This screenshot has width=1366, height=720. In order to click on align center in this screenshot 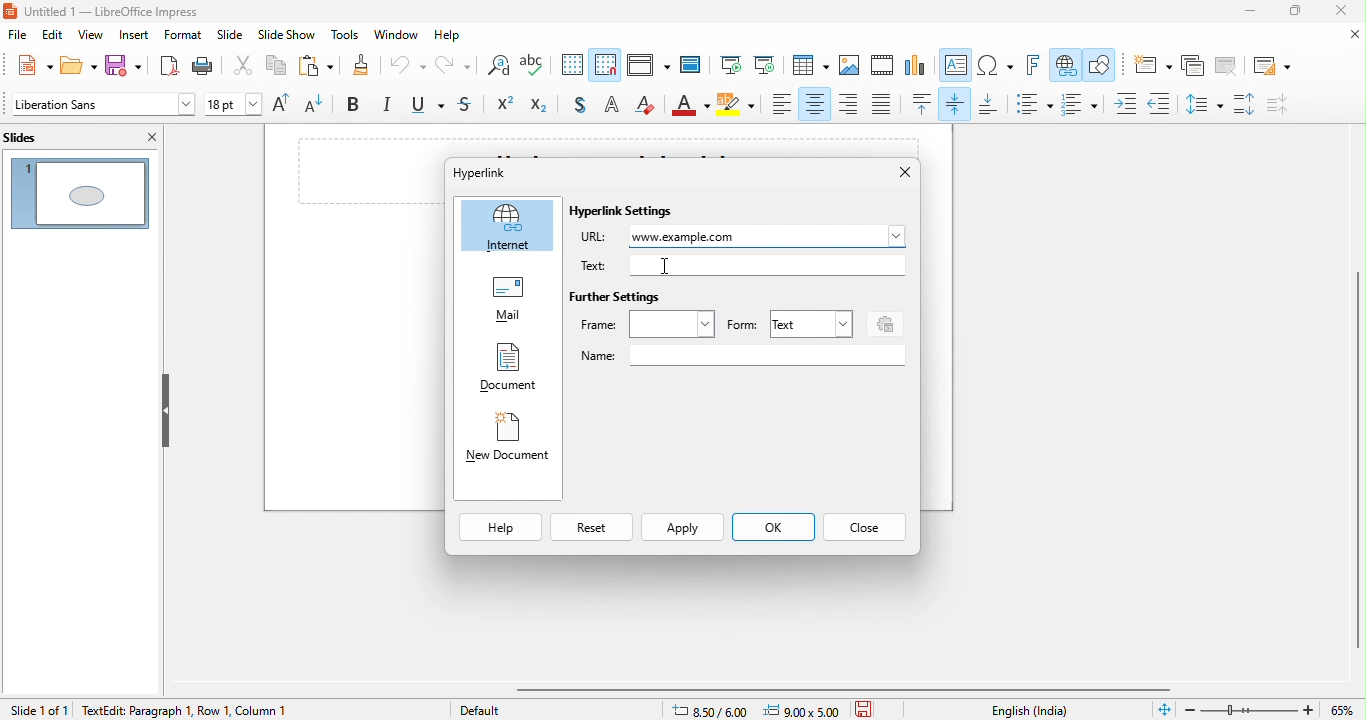, I will do `click(815, 104)`.